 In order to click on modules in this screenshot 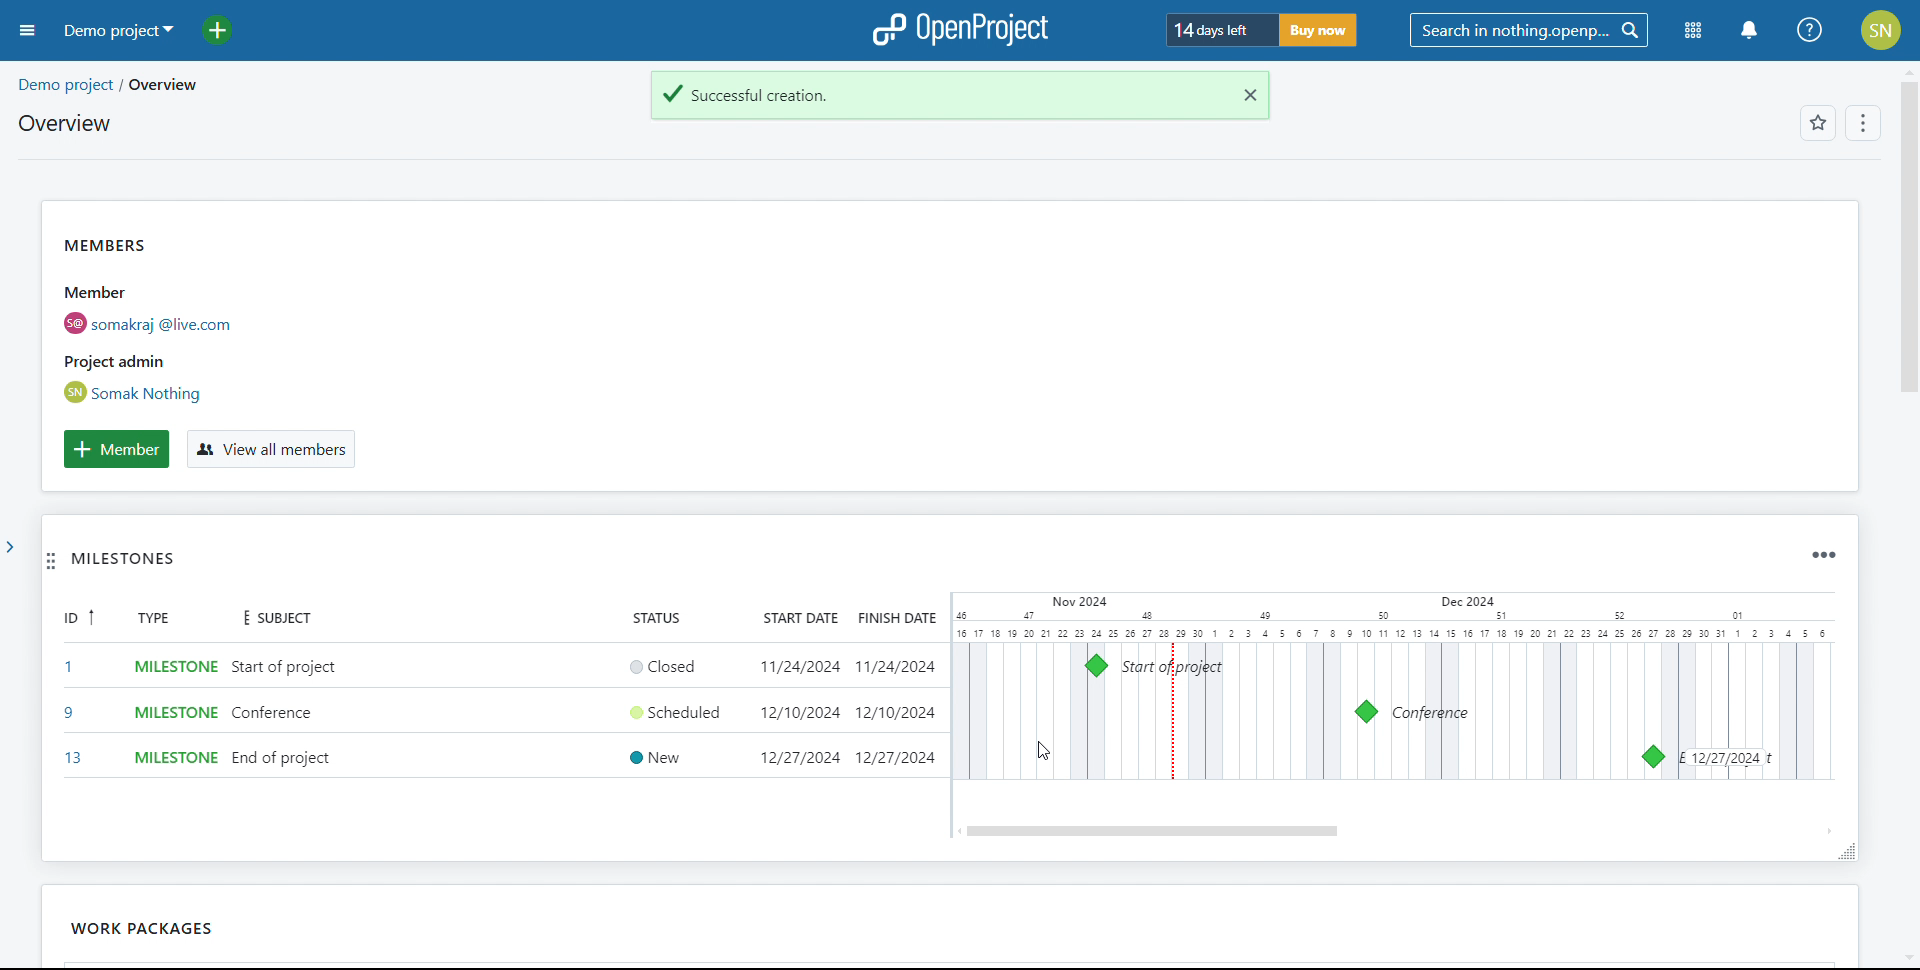, I will do `click(1694, 32)`.